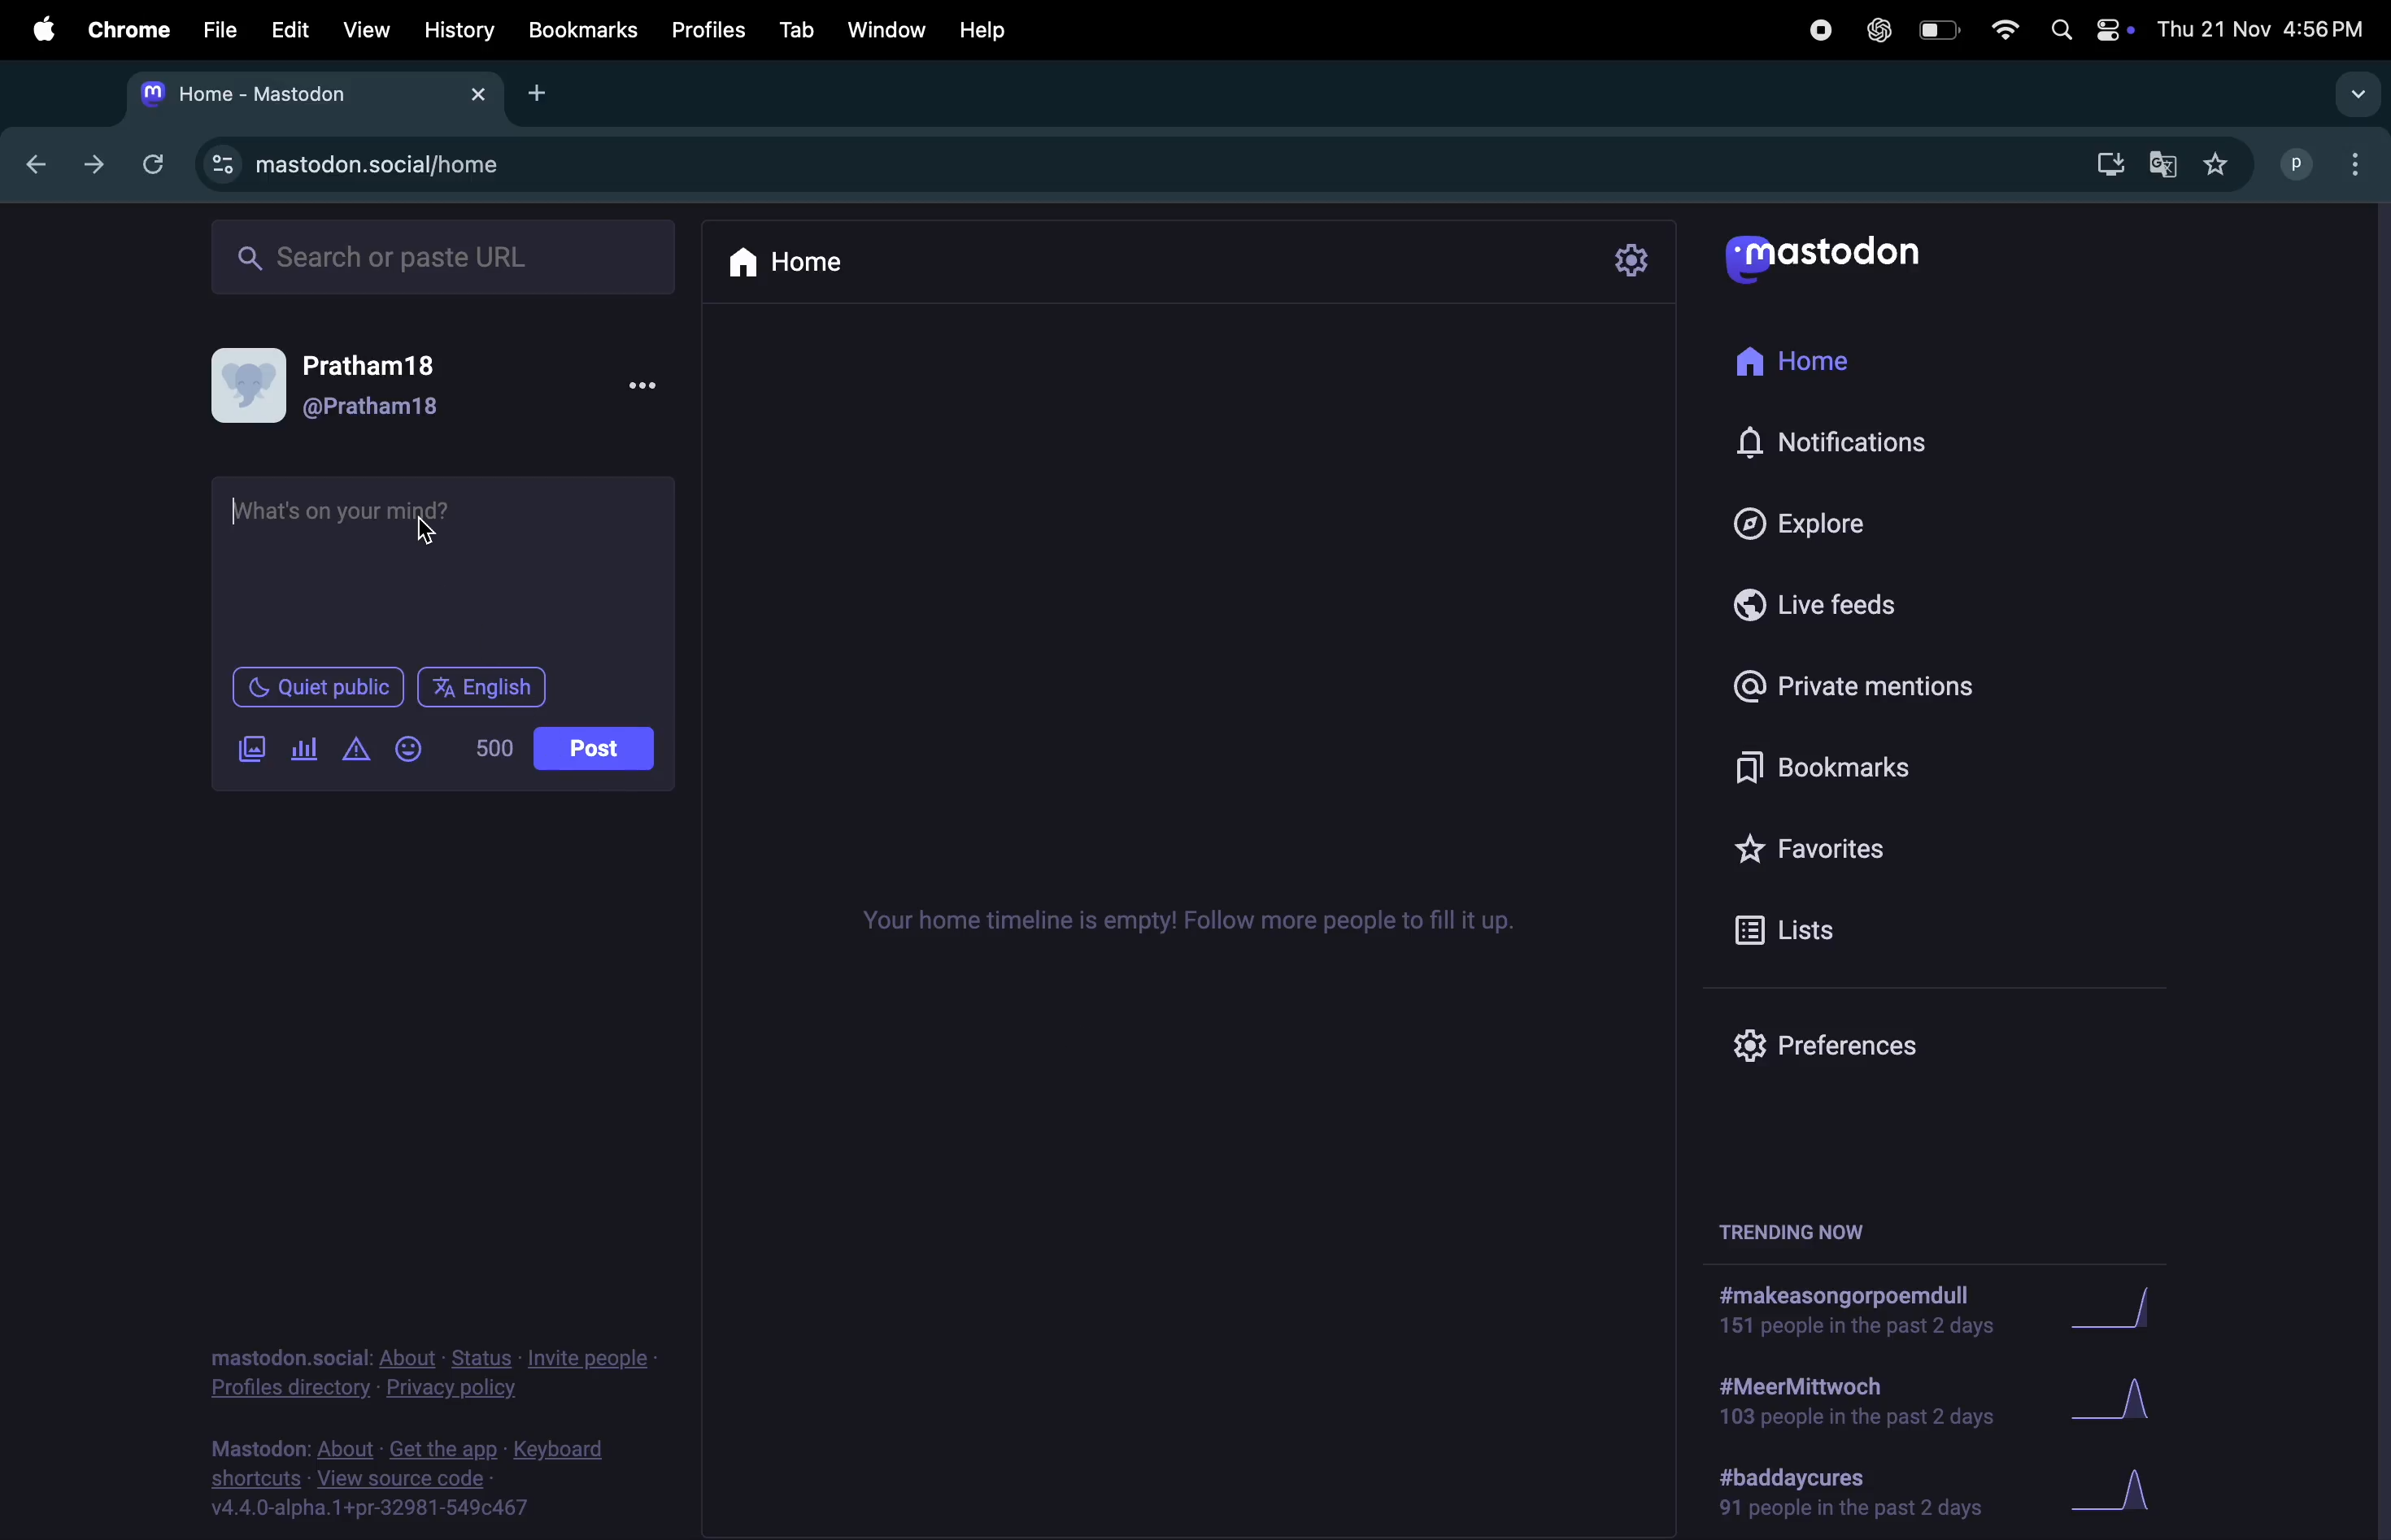 This screenshot has width=2391, height=1540. What do you see at coordinates (2223, 164) in the screenshot?
I see `favouited` at bounding box center [2223, 164].